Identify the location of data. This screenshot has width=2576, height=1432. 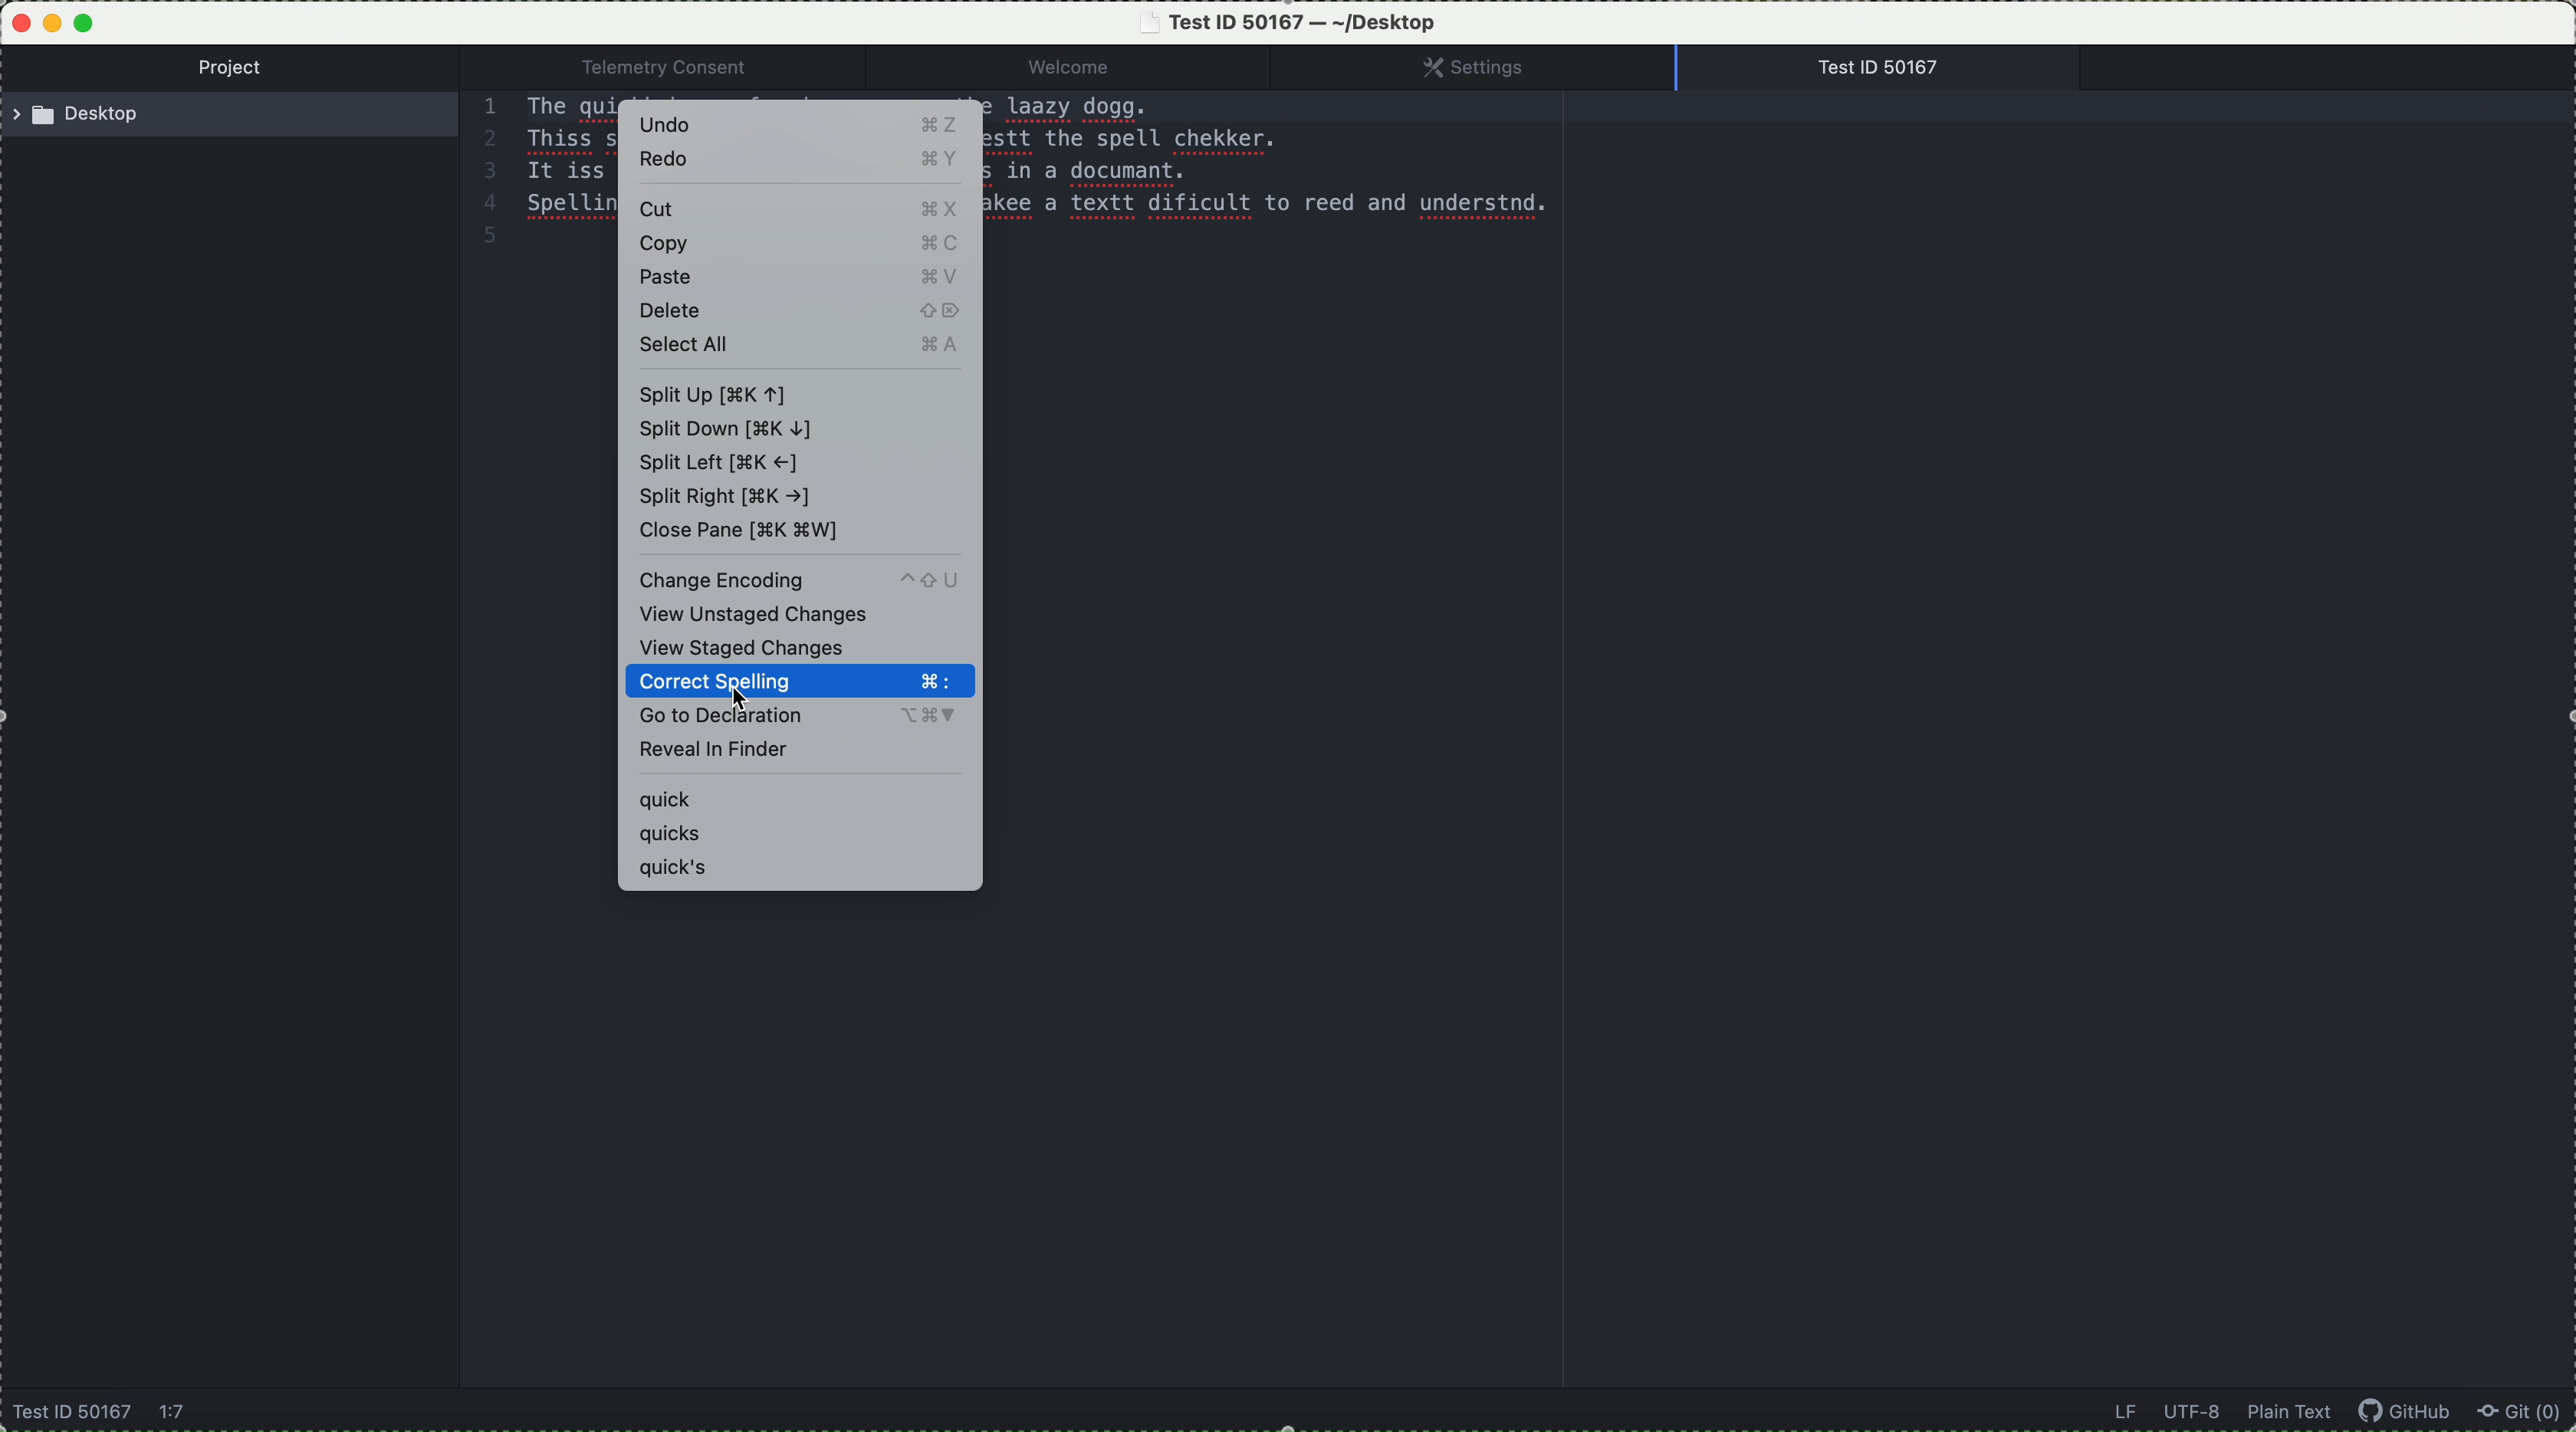
(2220, 1413).